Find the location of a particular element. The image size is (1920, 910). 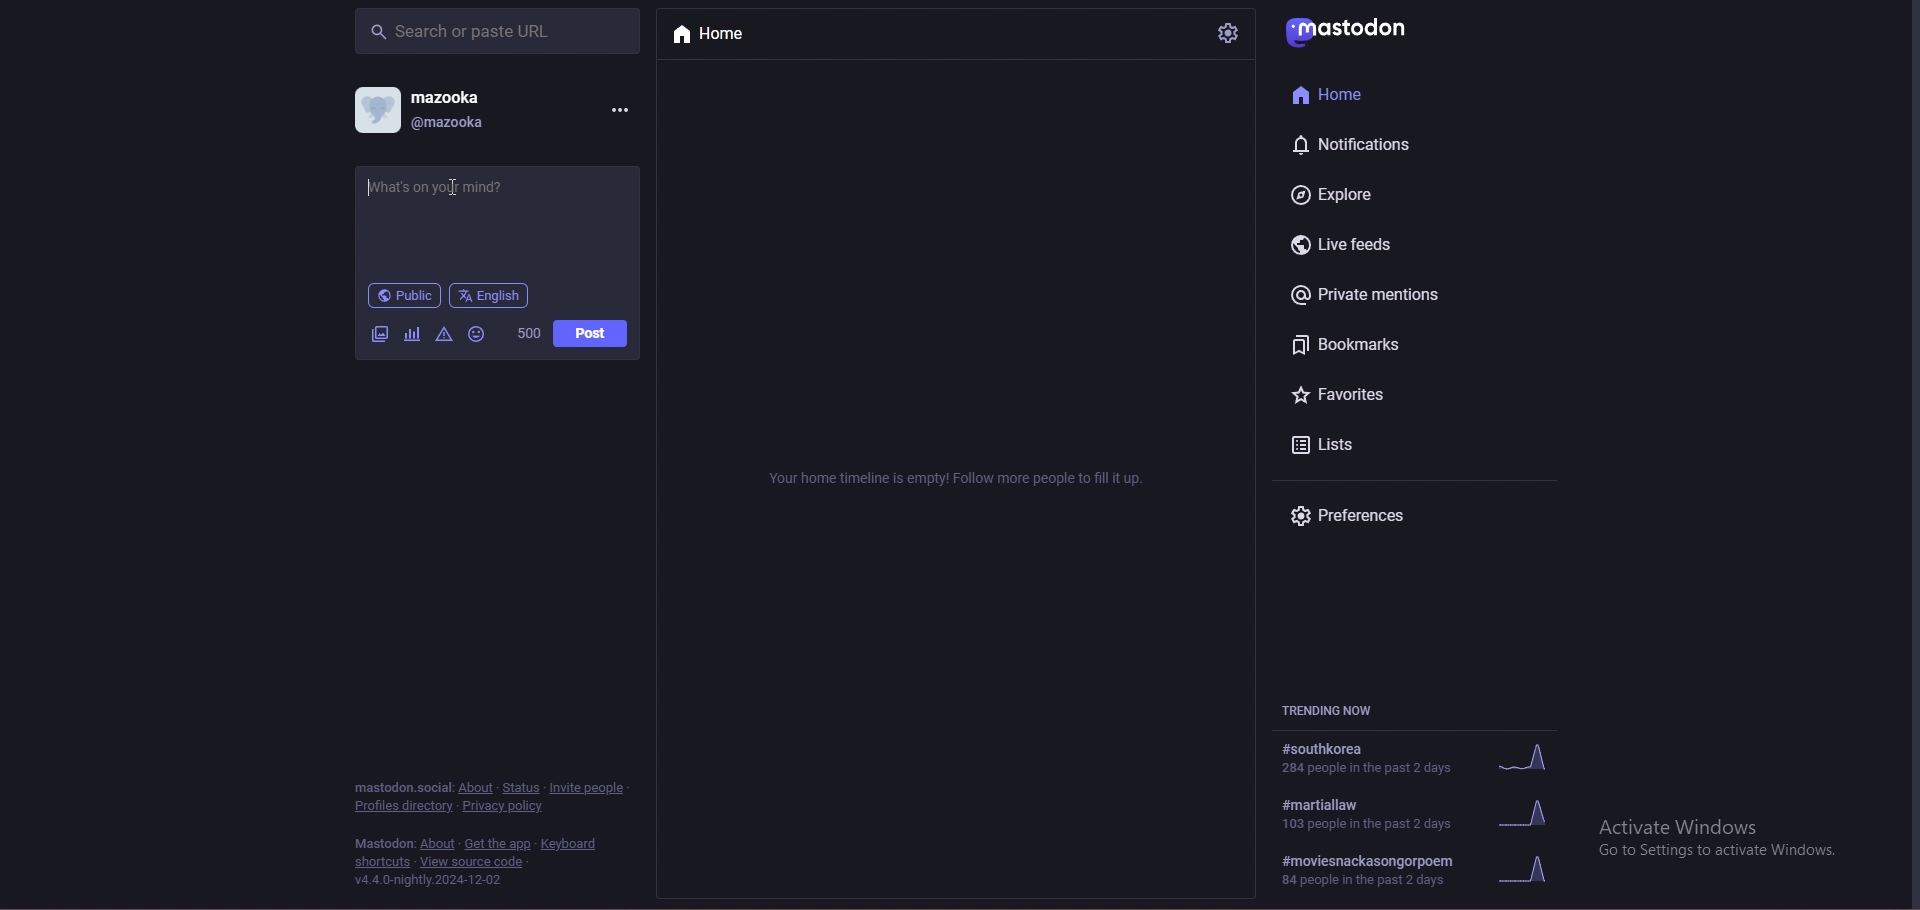

live feeds is located at coordinates (1399, 245).